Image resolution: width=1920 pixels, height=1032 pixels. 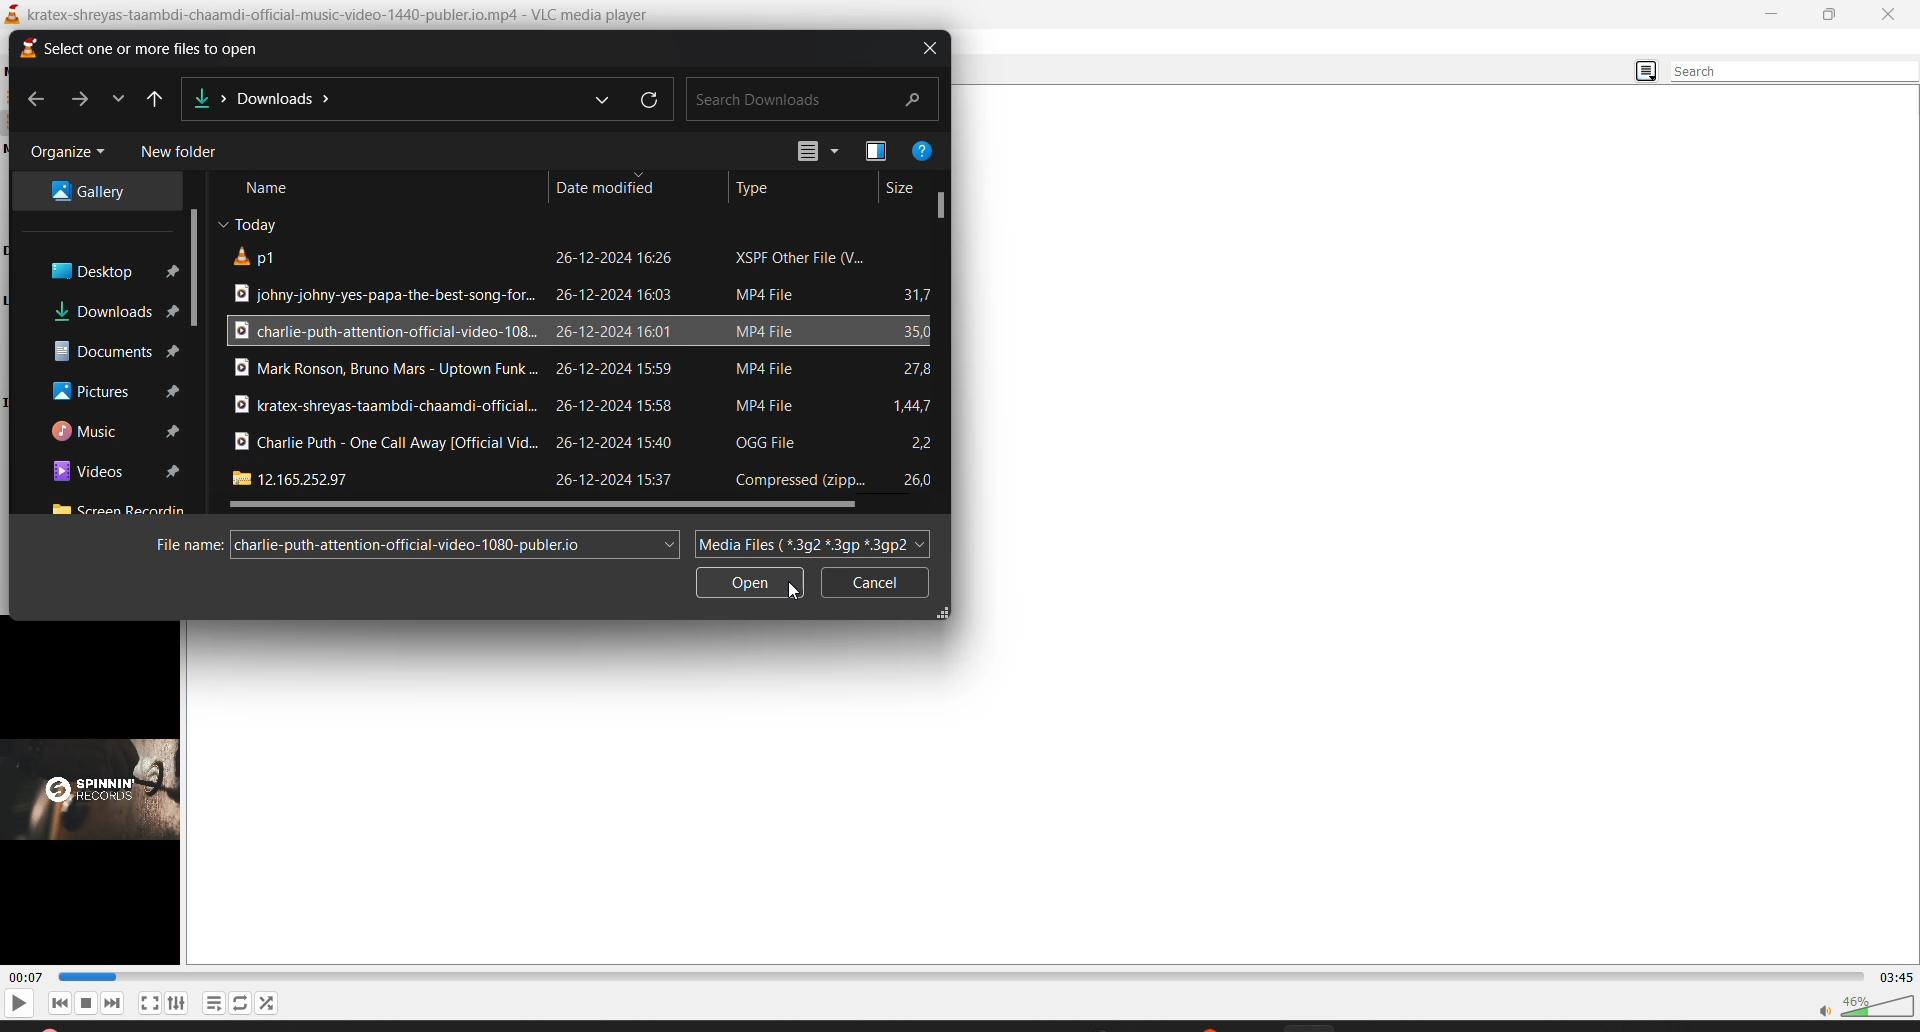 What do you see at coordinates (900, 188) in the screenshot?
I see `size` at bounding box center [900, 188].